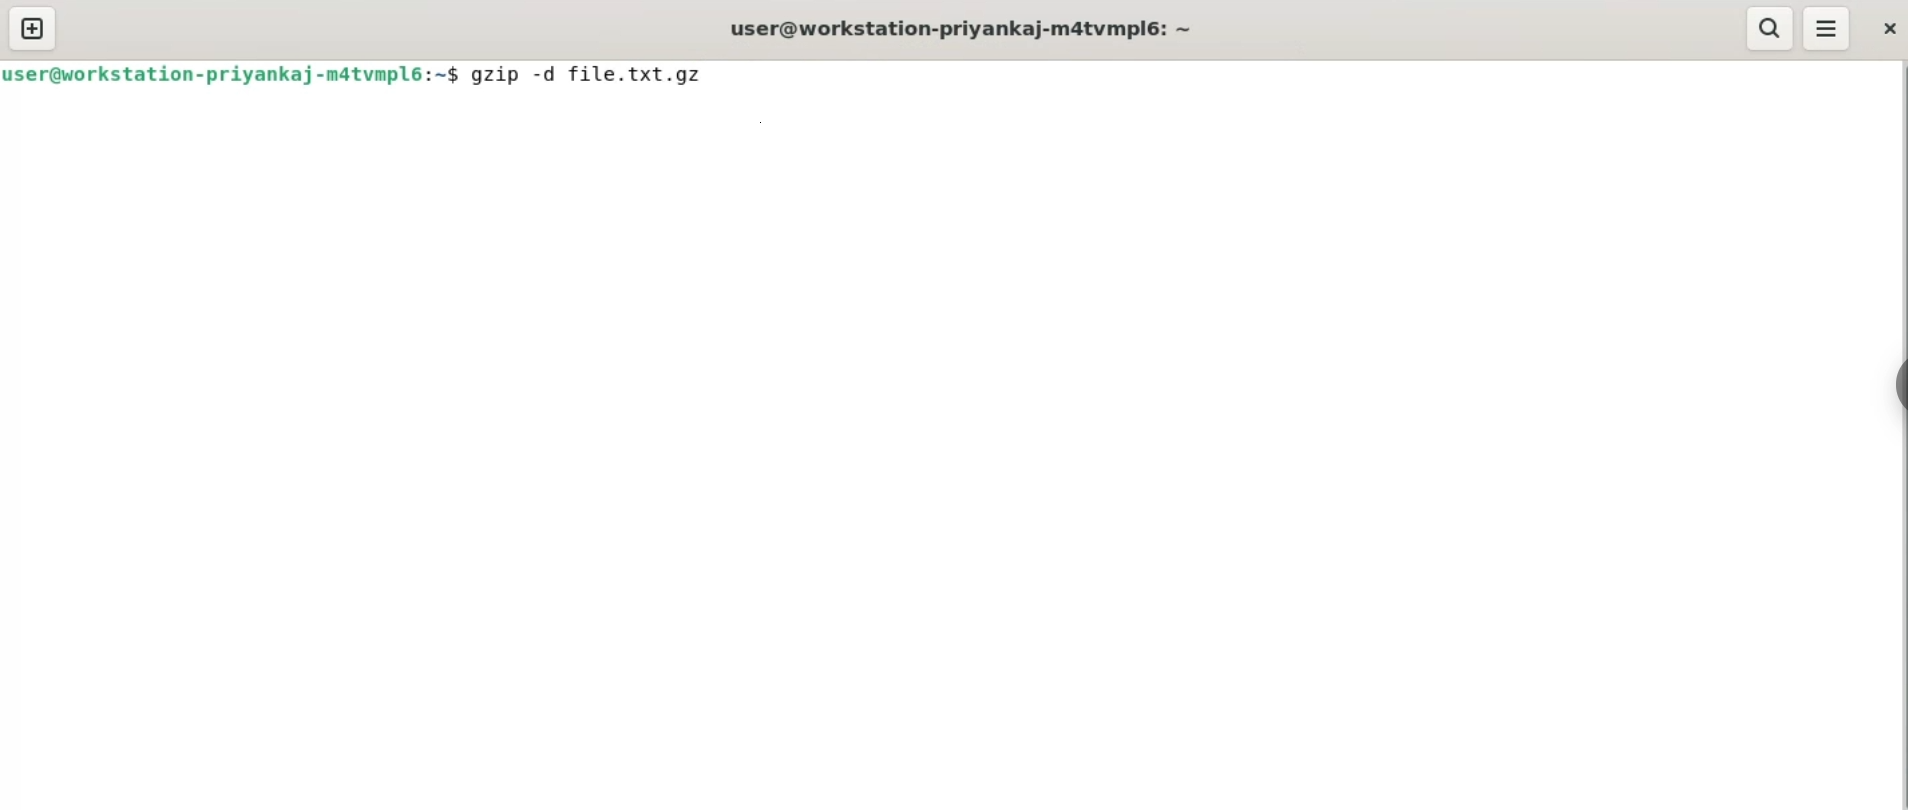 This screenshot has width=1908, height=810. I want to click on menu, so click(1828, 28).